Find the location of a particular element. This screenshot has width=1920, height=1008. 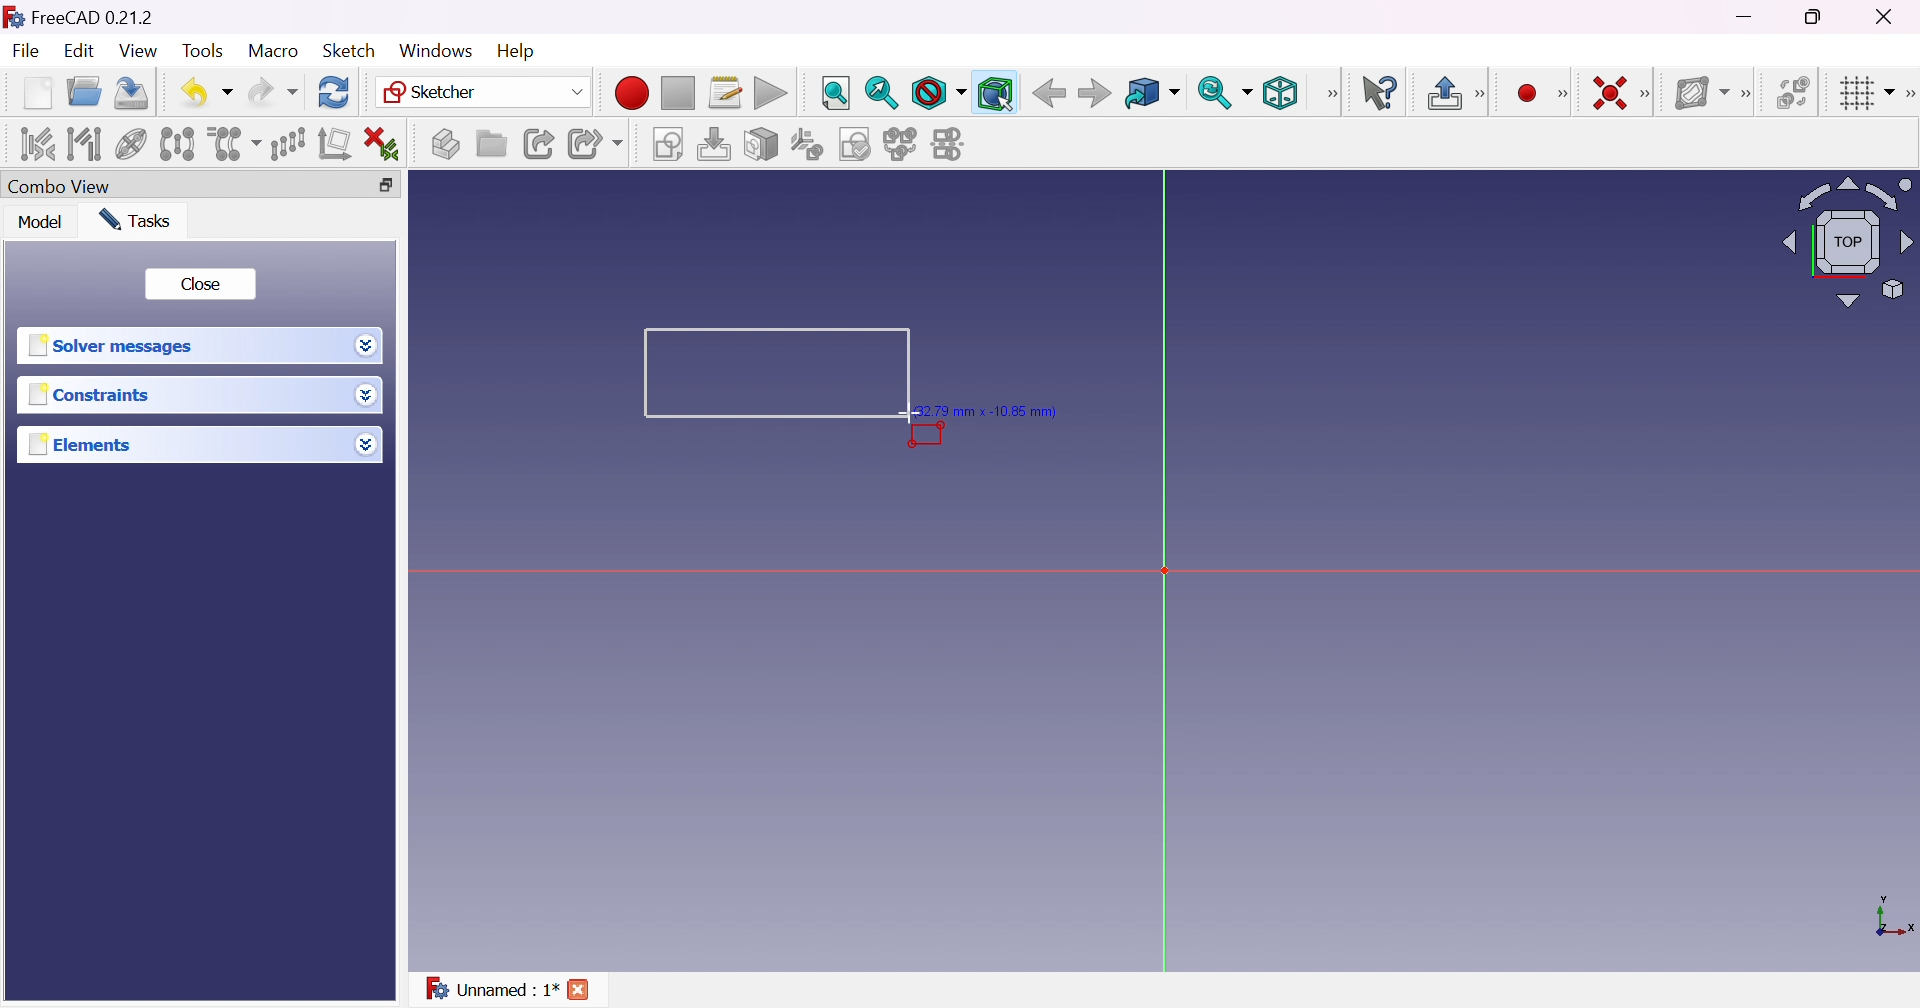

Reorient sketch... is located at coordinates (805, 145).